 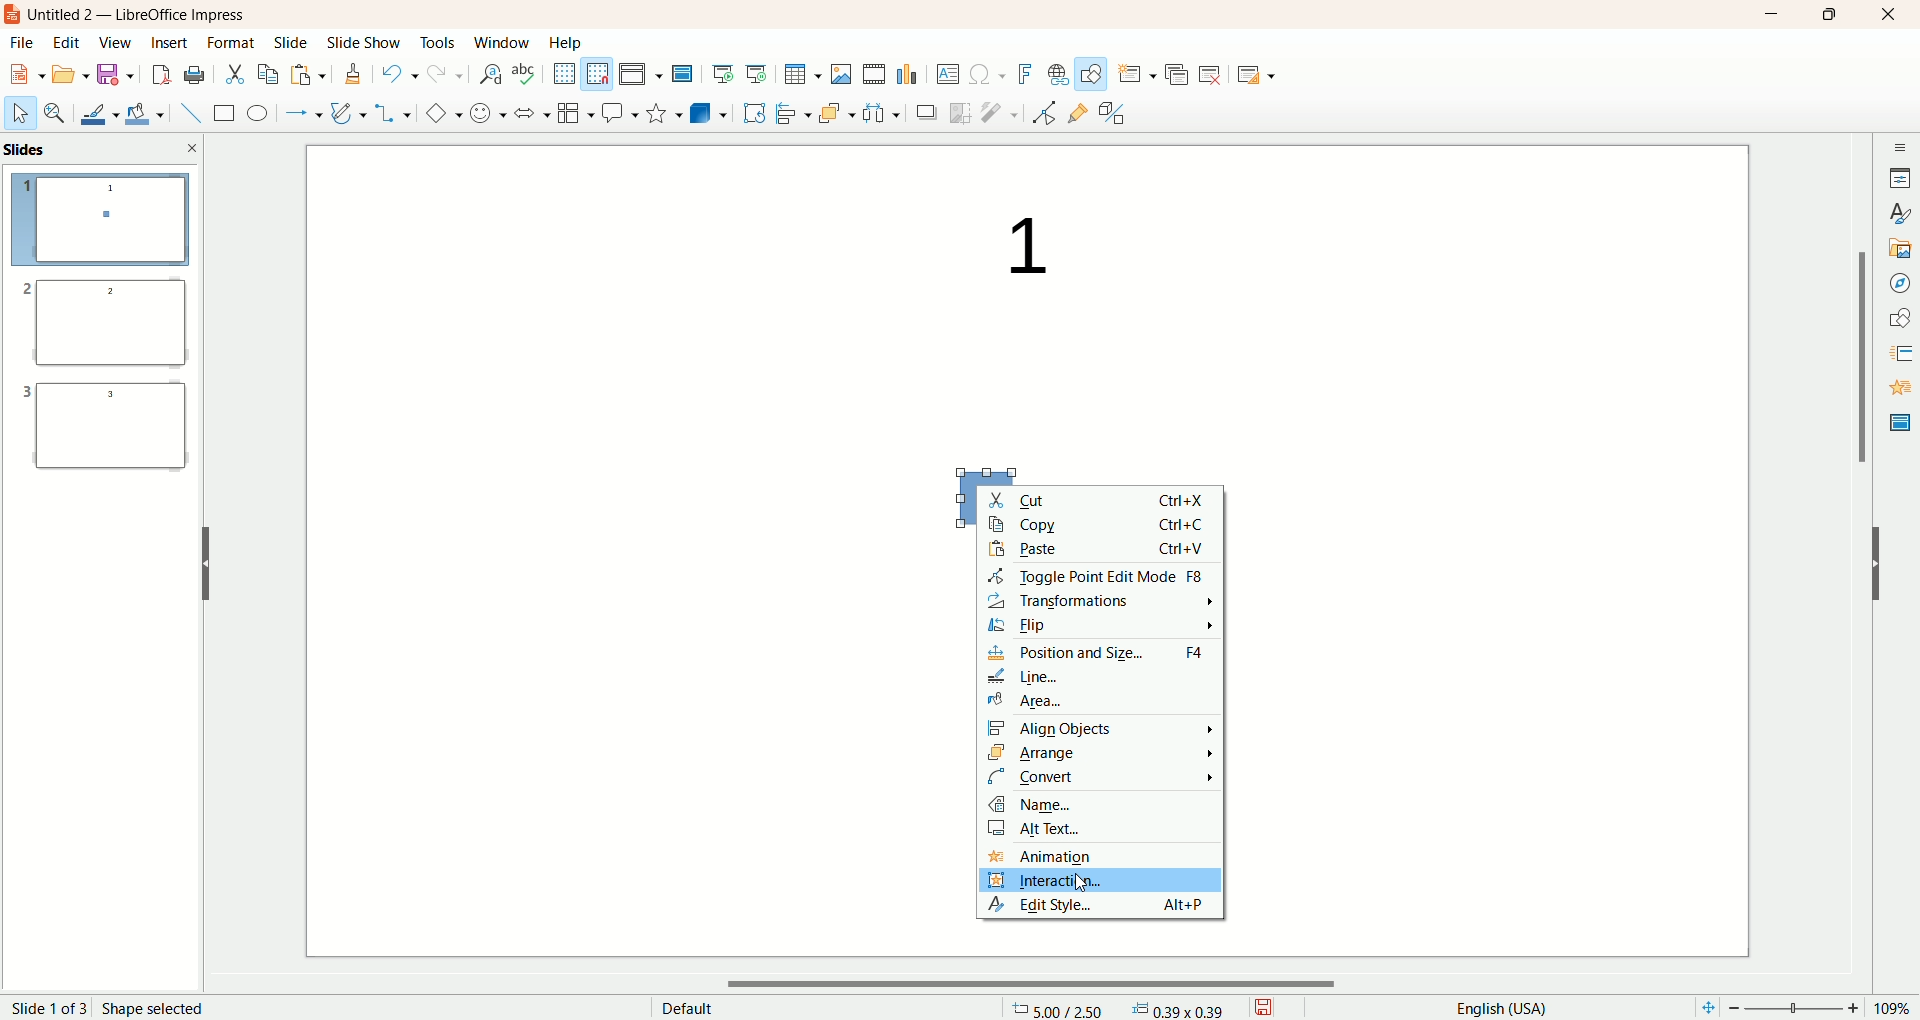 I want to click on horizontal scroll bar, so click(x=1039, y=985).